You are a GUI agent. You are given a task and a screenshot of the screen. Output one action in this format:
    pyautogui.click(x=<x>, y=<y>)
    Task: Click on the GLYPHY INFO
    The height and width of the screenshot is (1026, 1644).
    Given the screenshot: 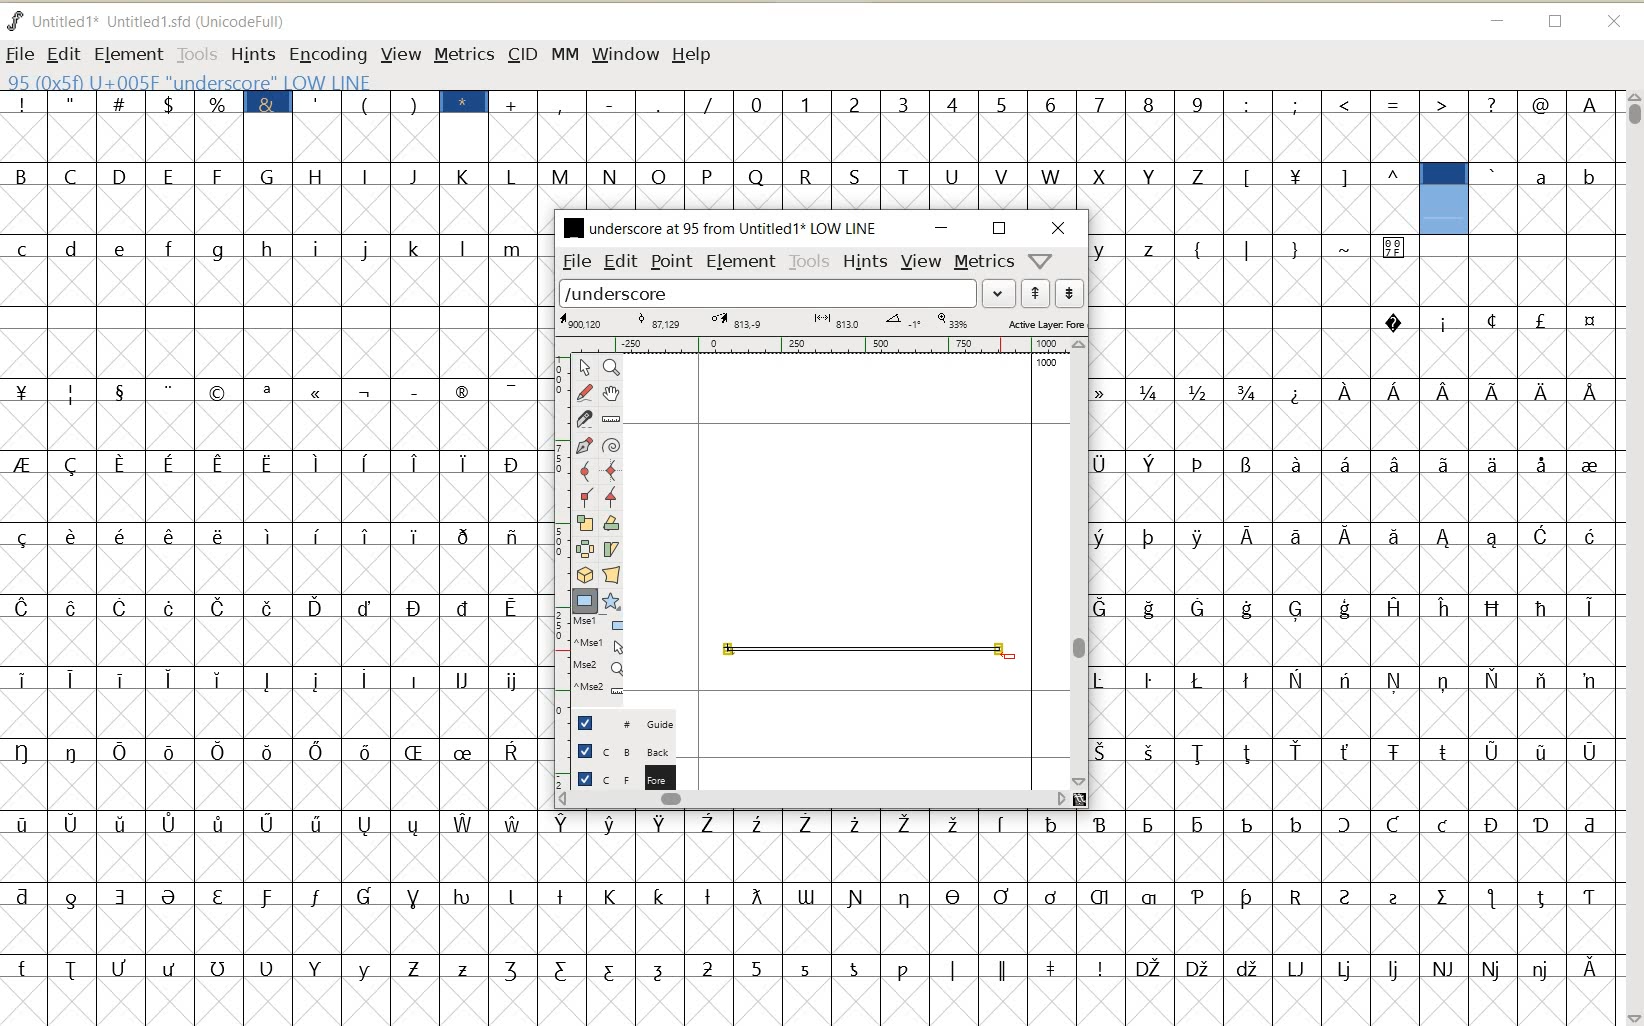 What is the action you would take?
    pyautogui.click(x=312, y=80)
    